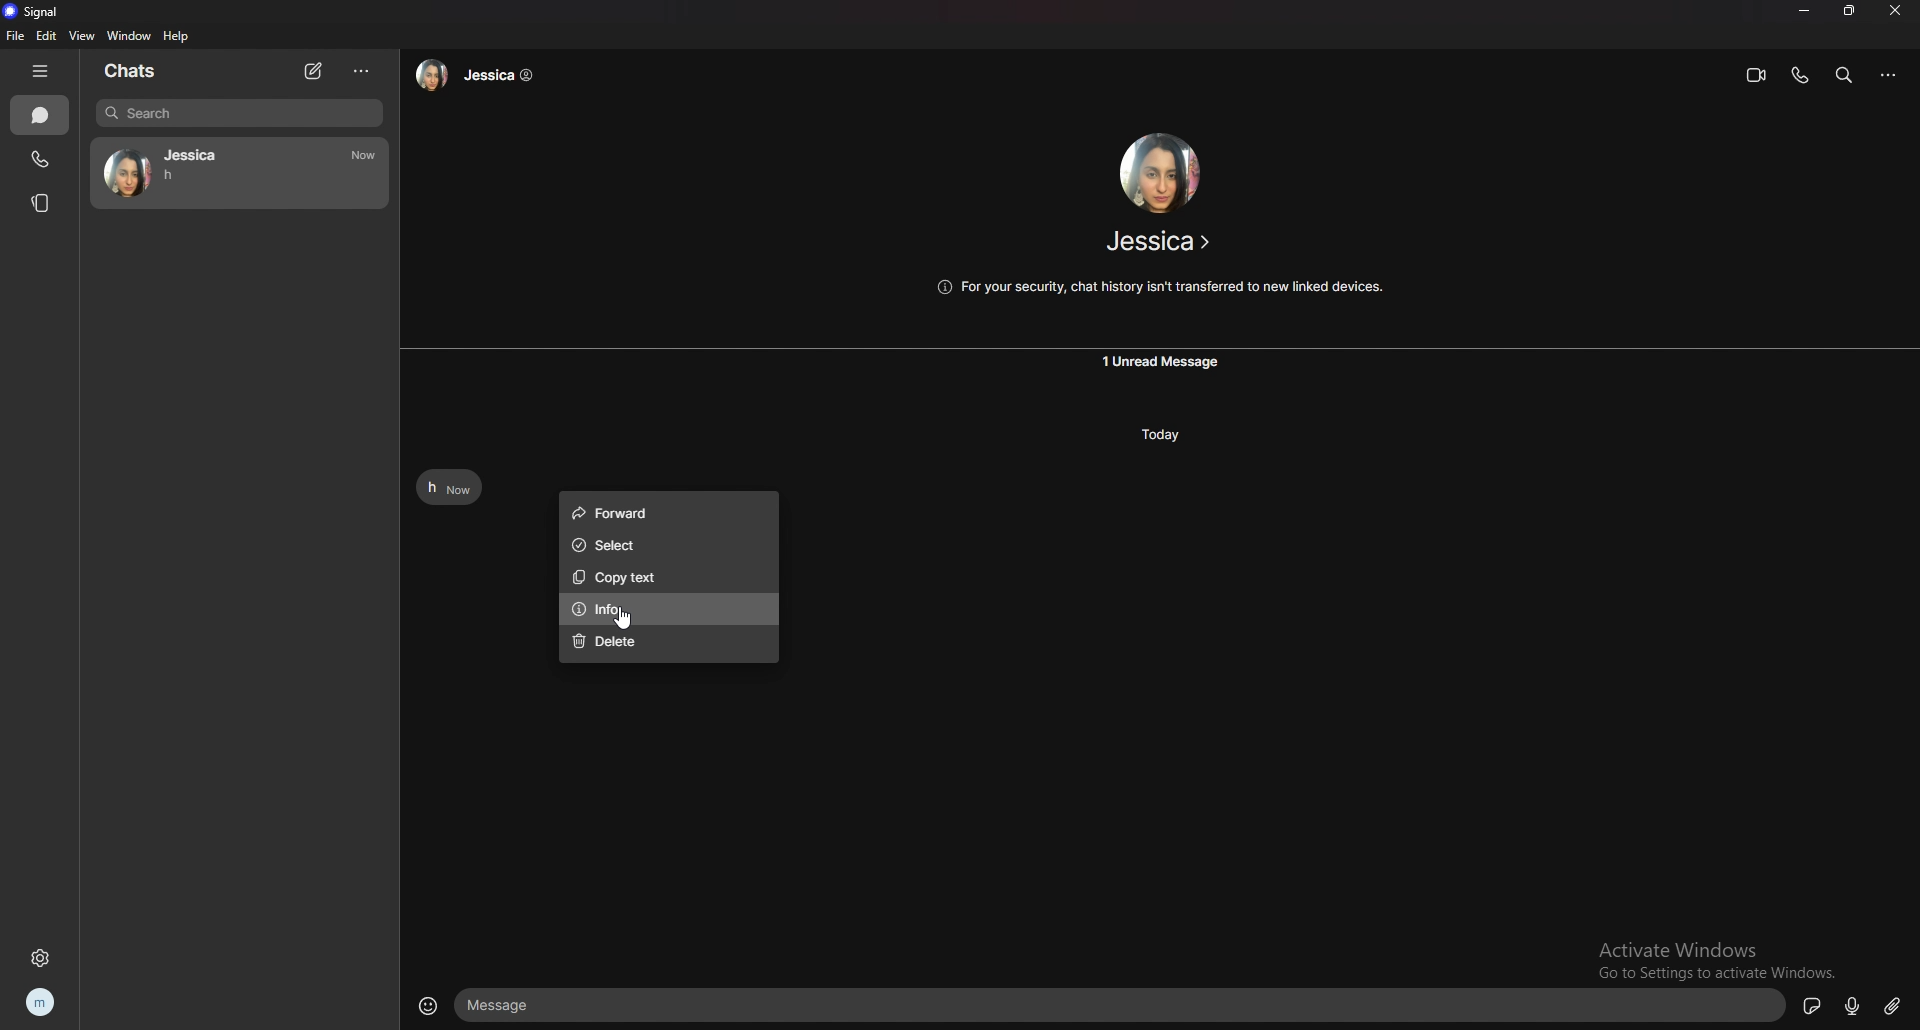 This screenshot has width=1920, height=1030. I want to click on close, so click(1899, 13).